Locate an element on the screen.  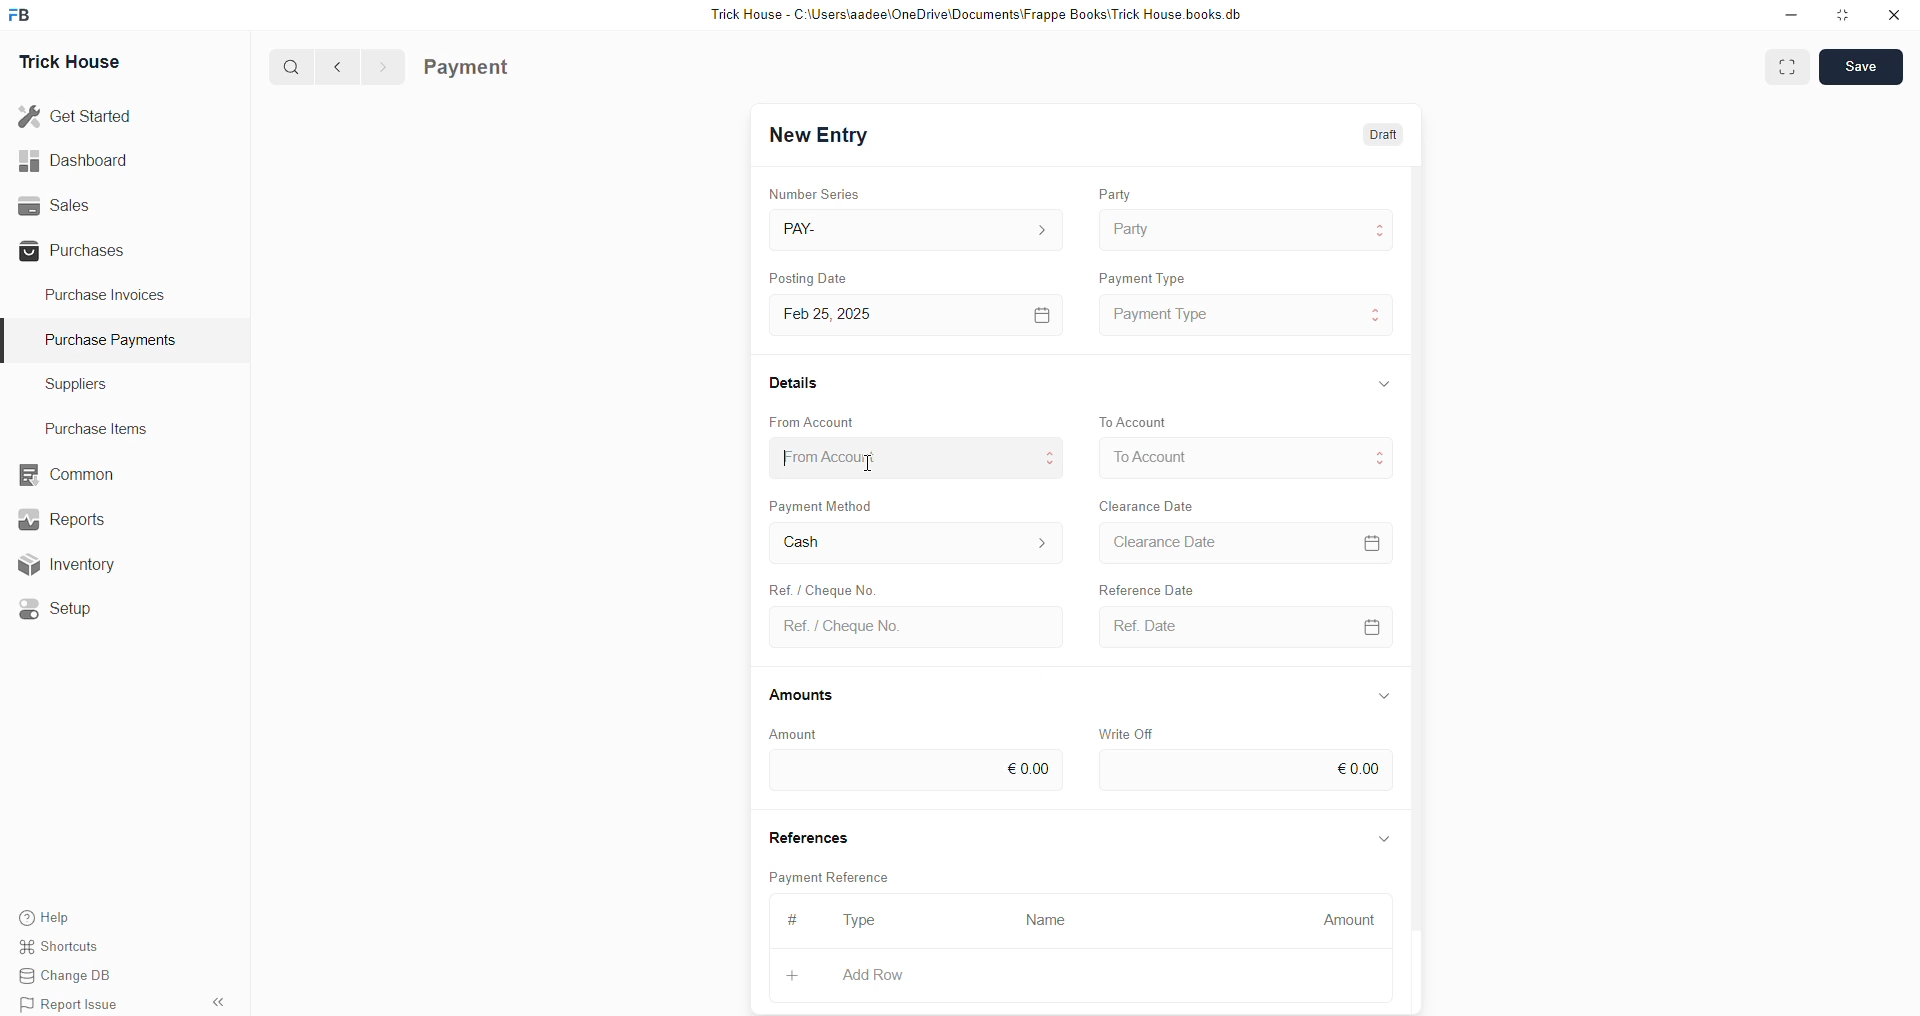
Report Issue is located at coordinates (75, 1004).